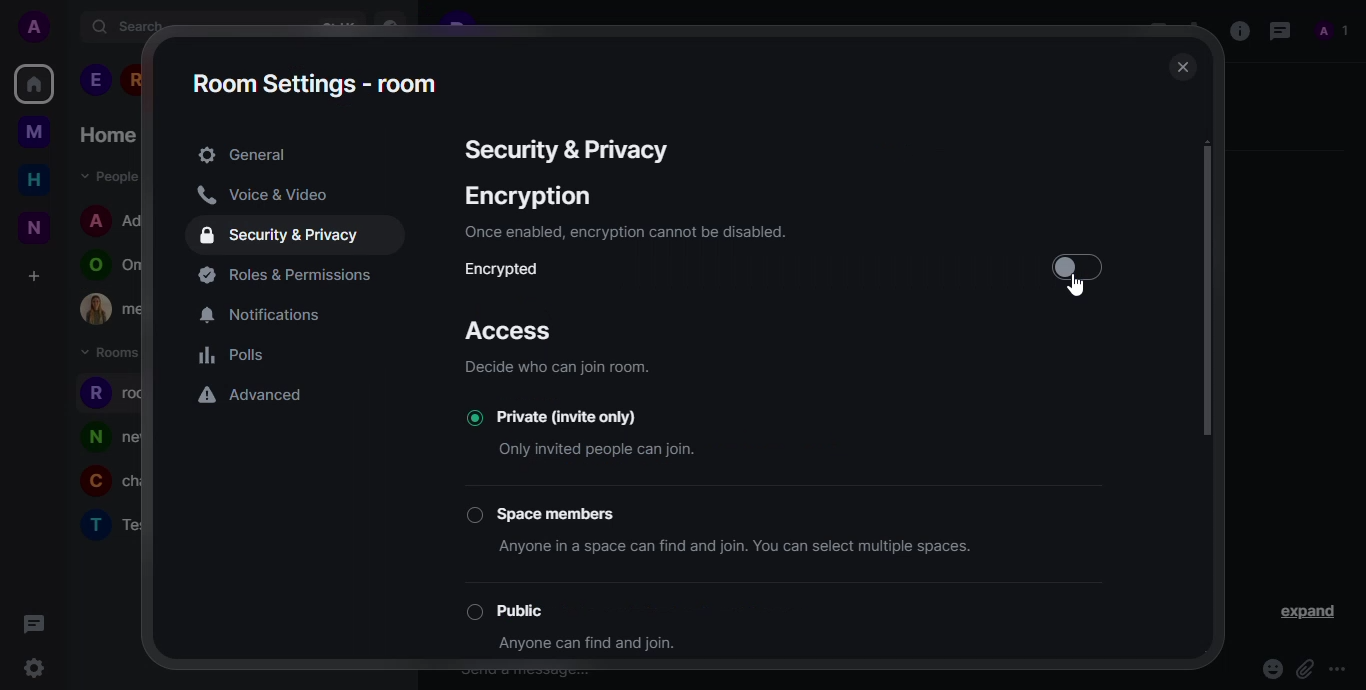 Image resolution: width=1366 pixels, height=690 pixels. Describe the element at coordinates (34, 179) in the screenshot. I see `home` at that location.